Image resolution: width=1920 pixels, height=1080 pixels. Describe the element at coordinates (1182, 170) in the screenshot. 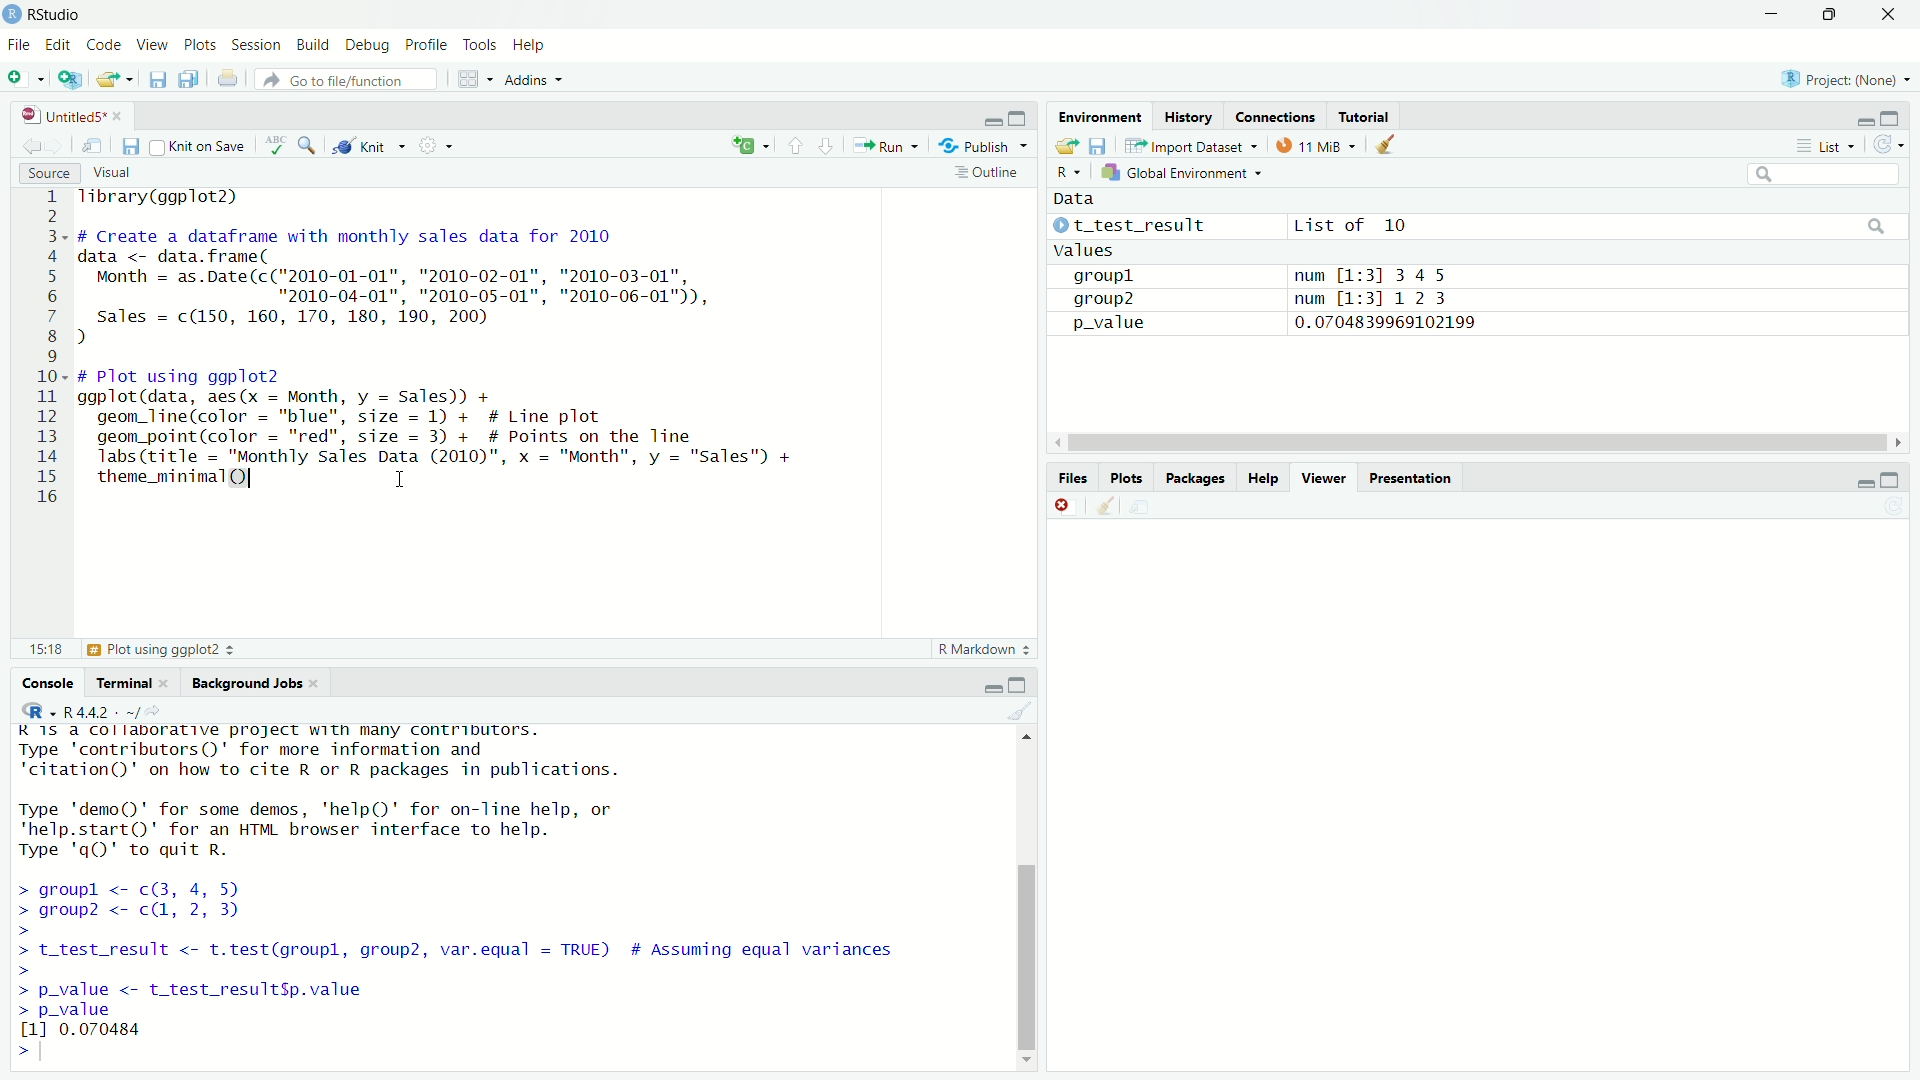

I see `# Global Environment =` at that location.